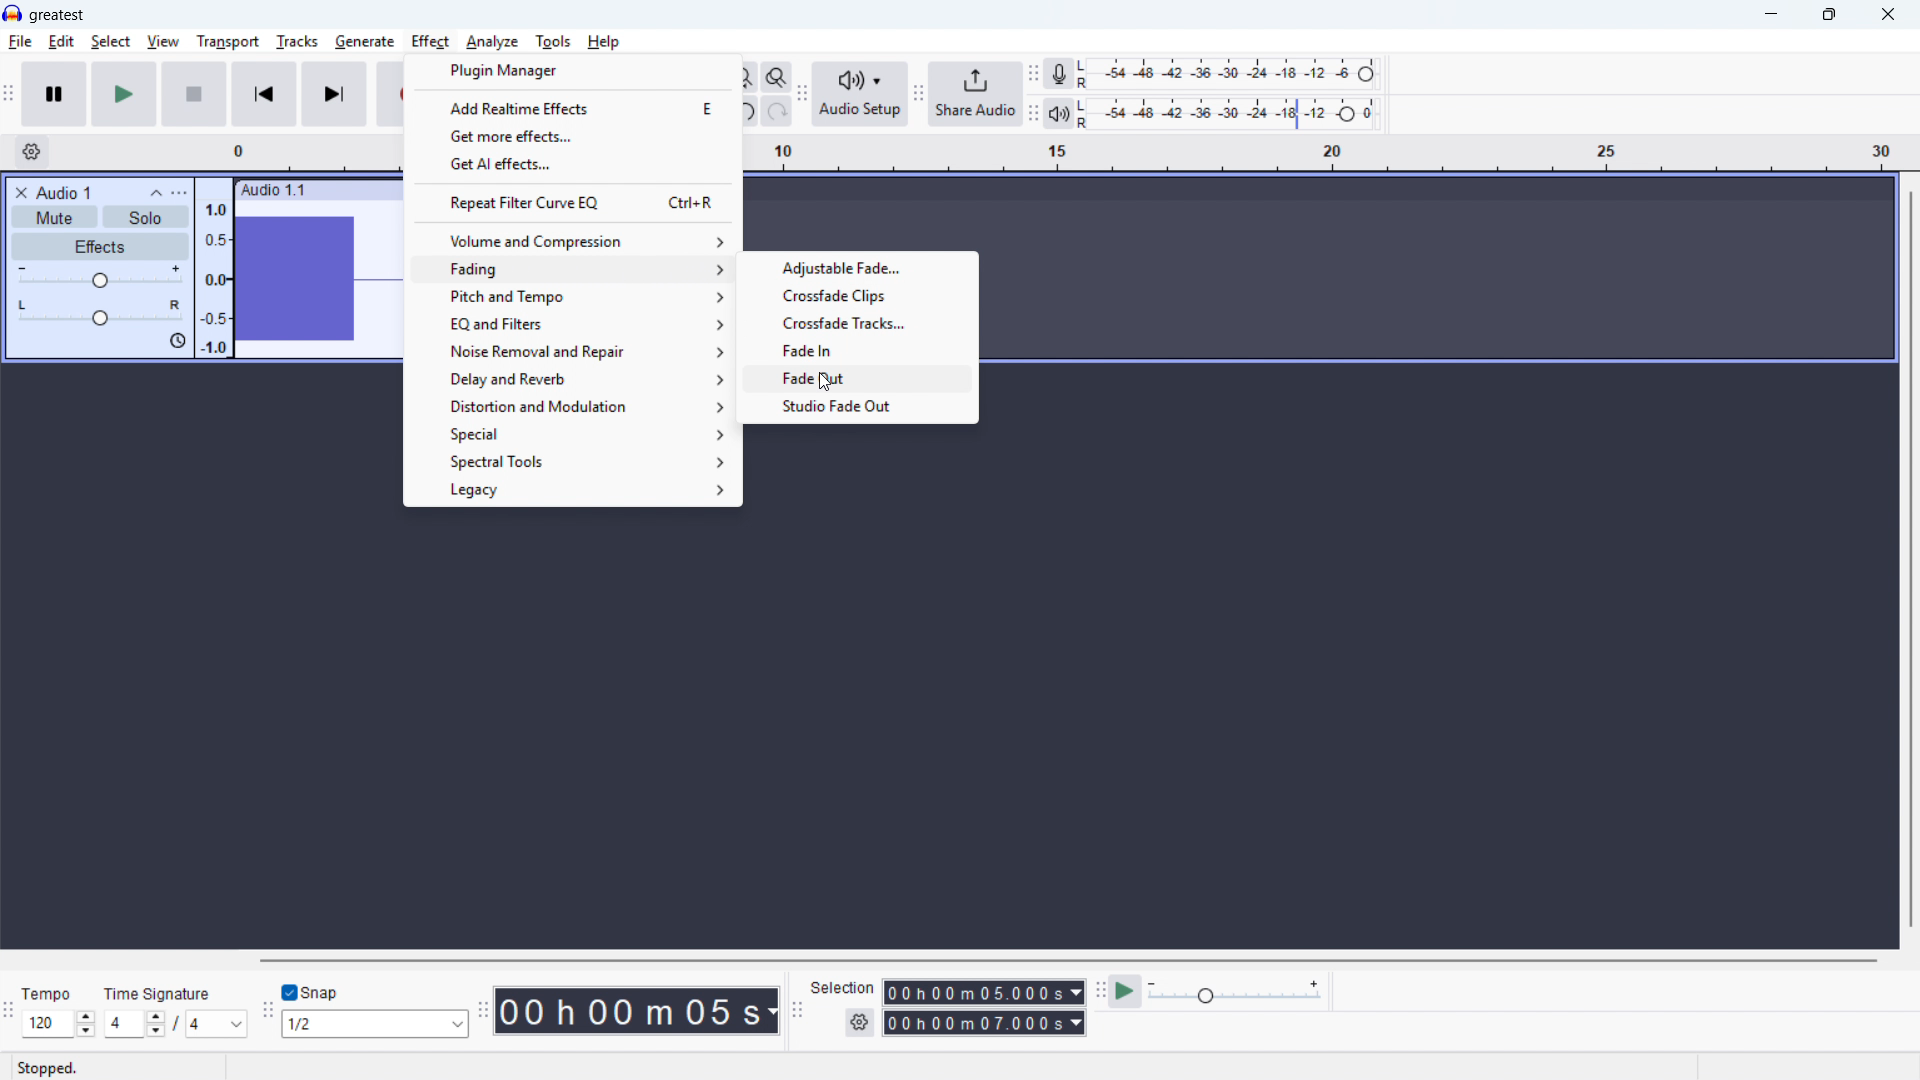  I want to click on Recording level , so click(1233, 74).